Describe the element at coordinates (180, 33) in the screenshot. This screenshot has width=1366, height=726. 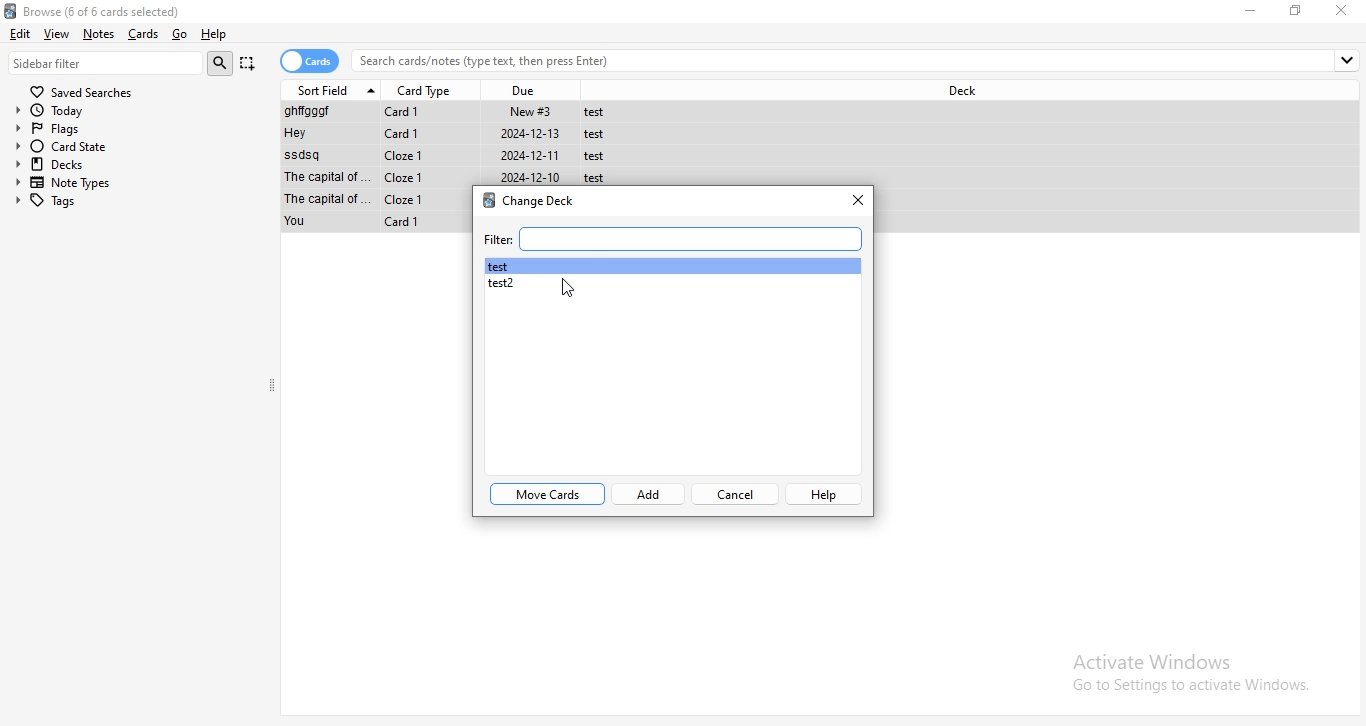
I see `go` at that location.